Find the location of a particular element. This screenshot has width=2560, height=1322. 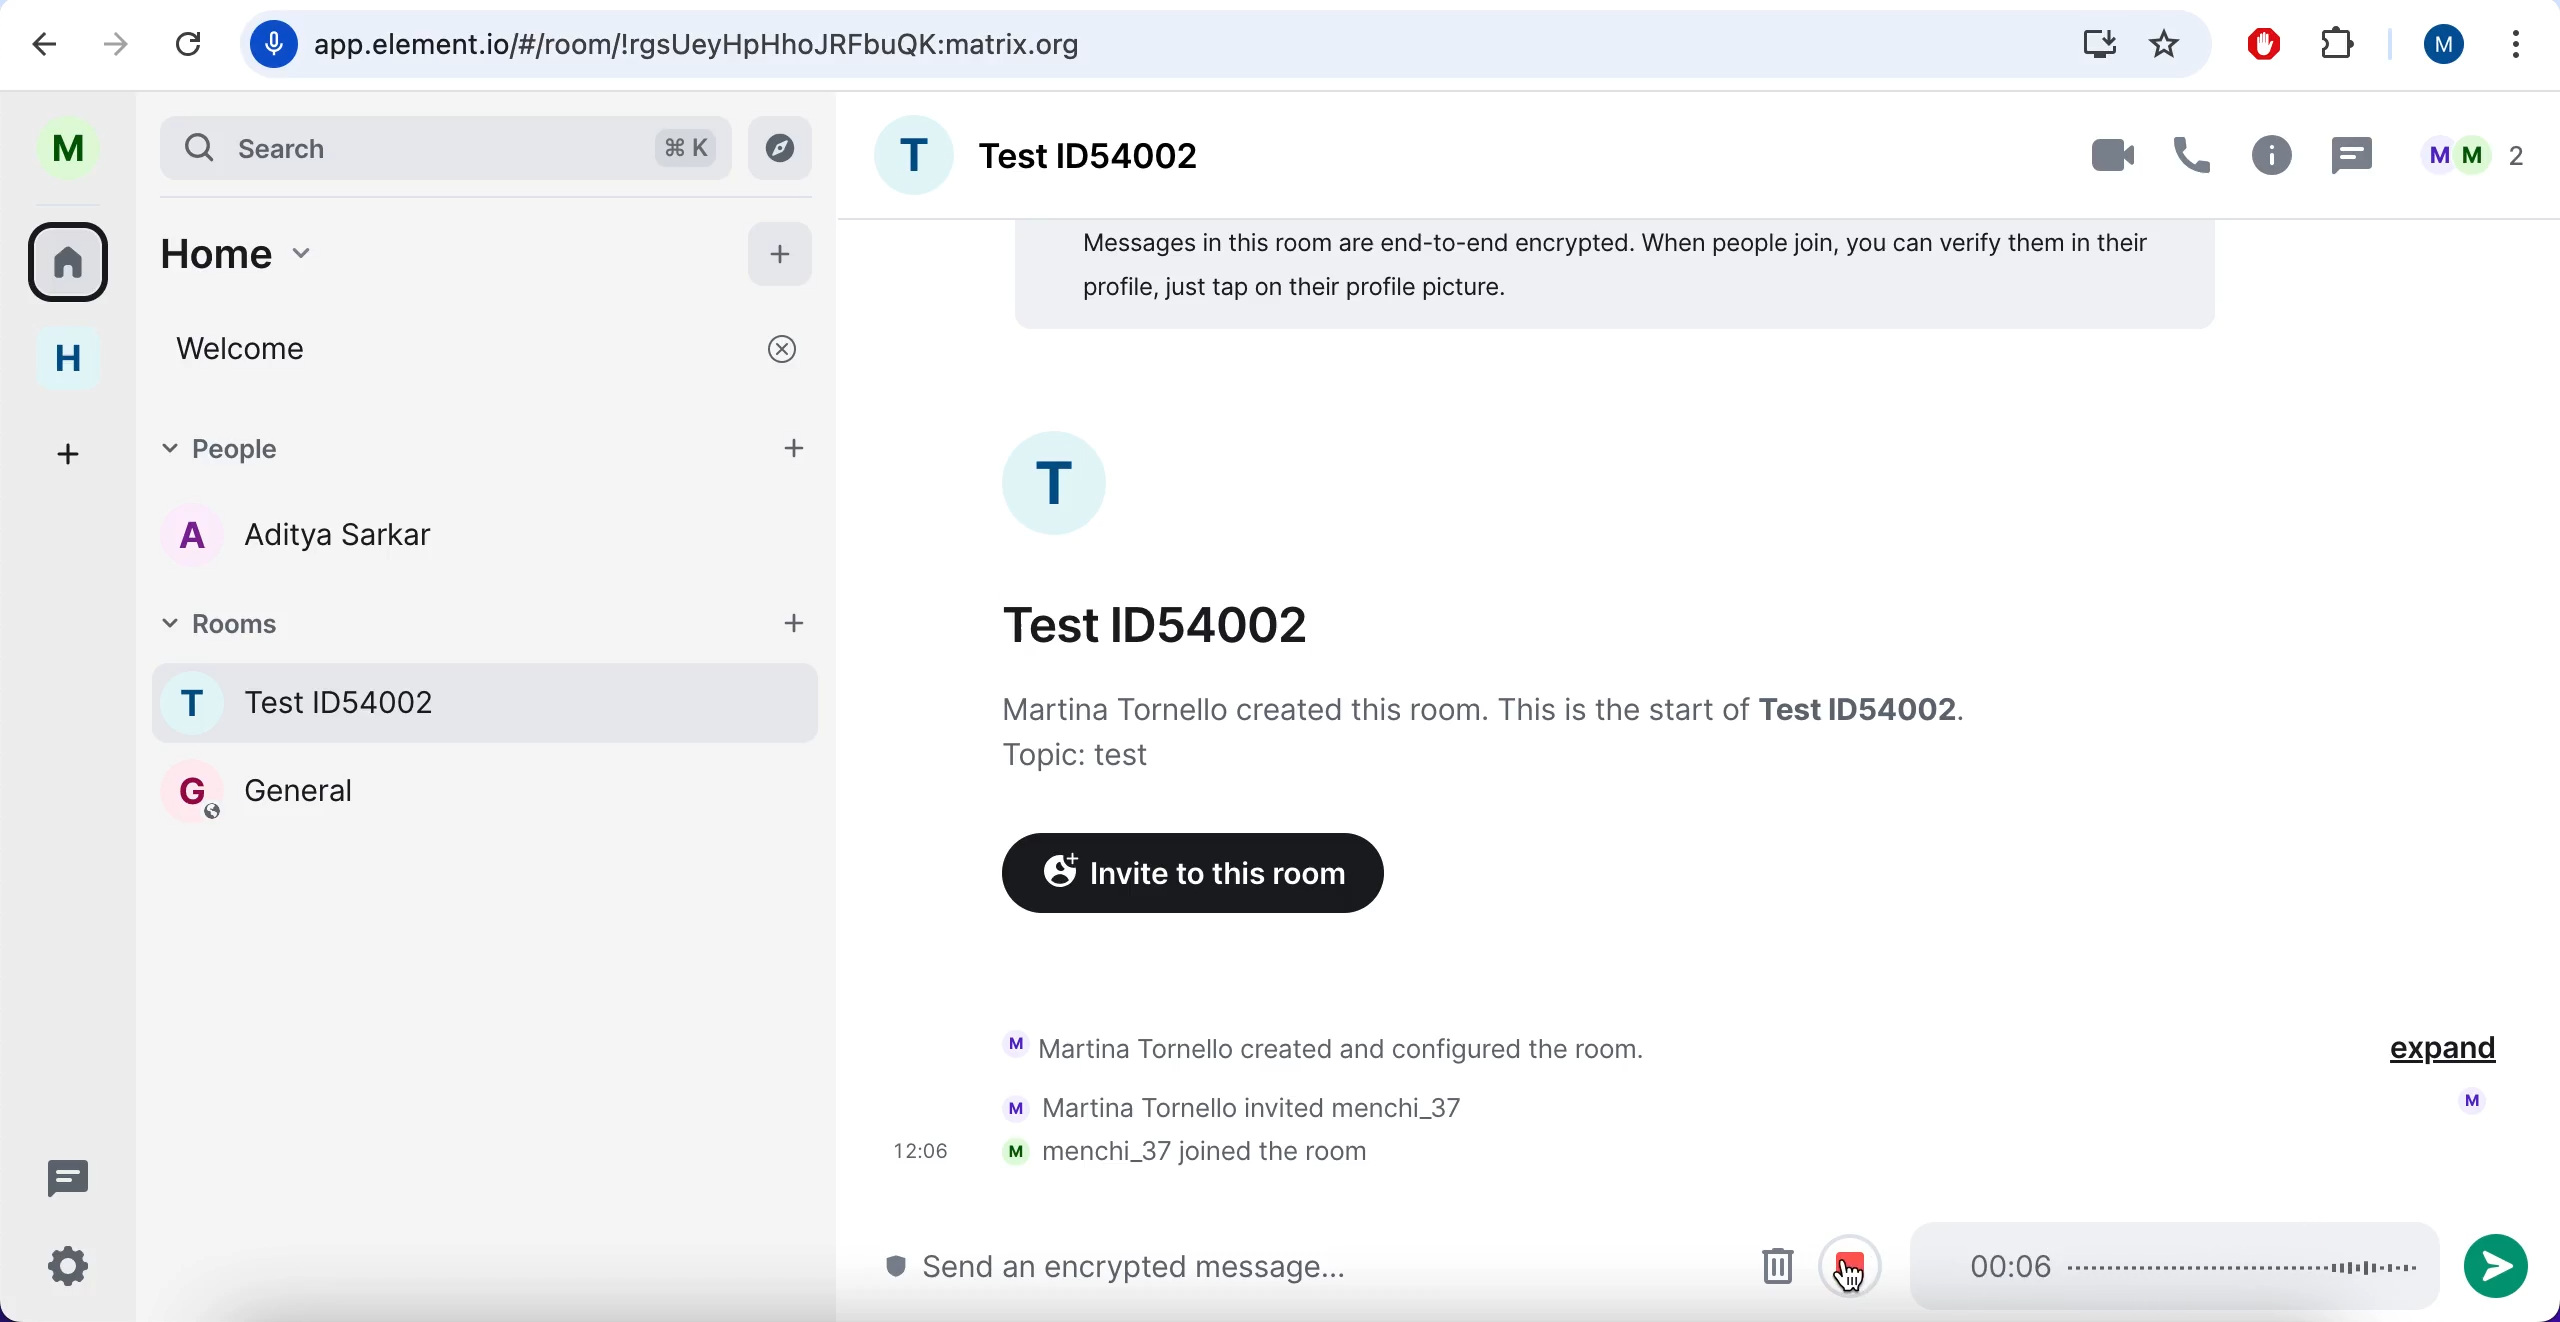

command is located at coordinates (685, 144).